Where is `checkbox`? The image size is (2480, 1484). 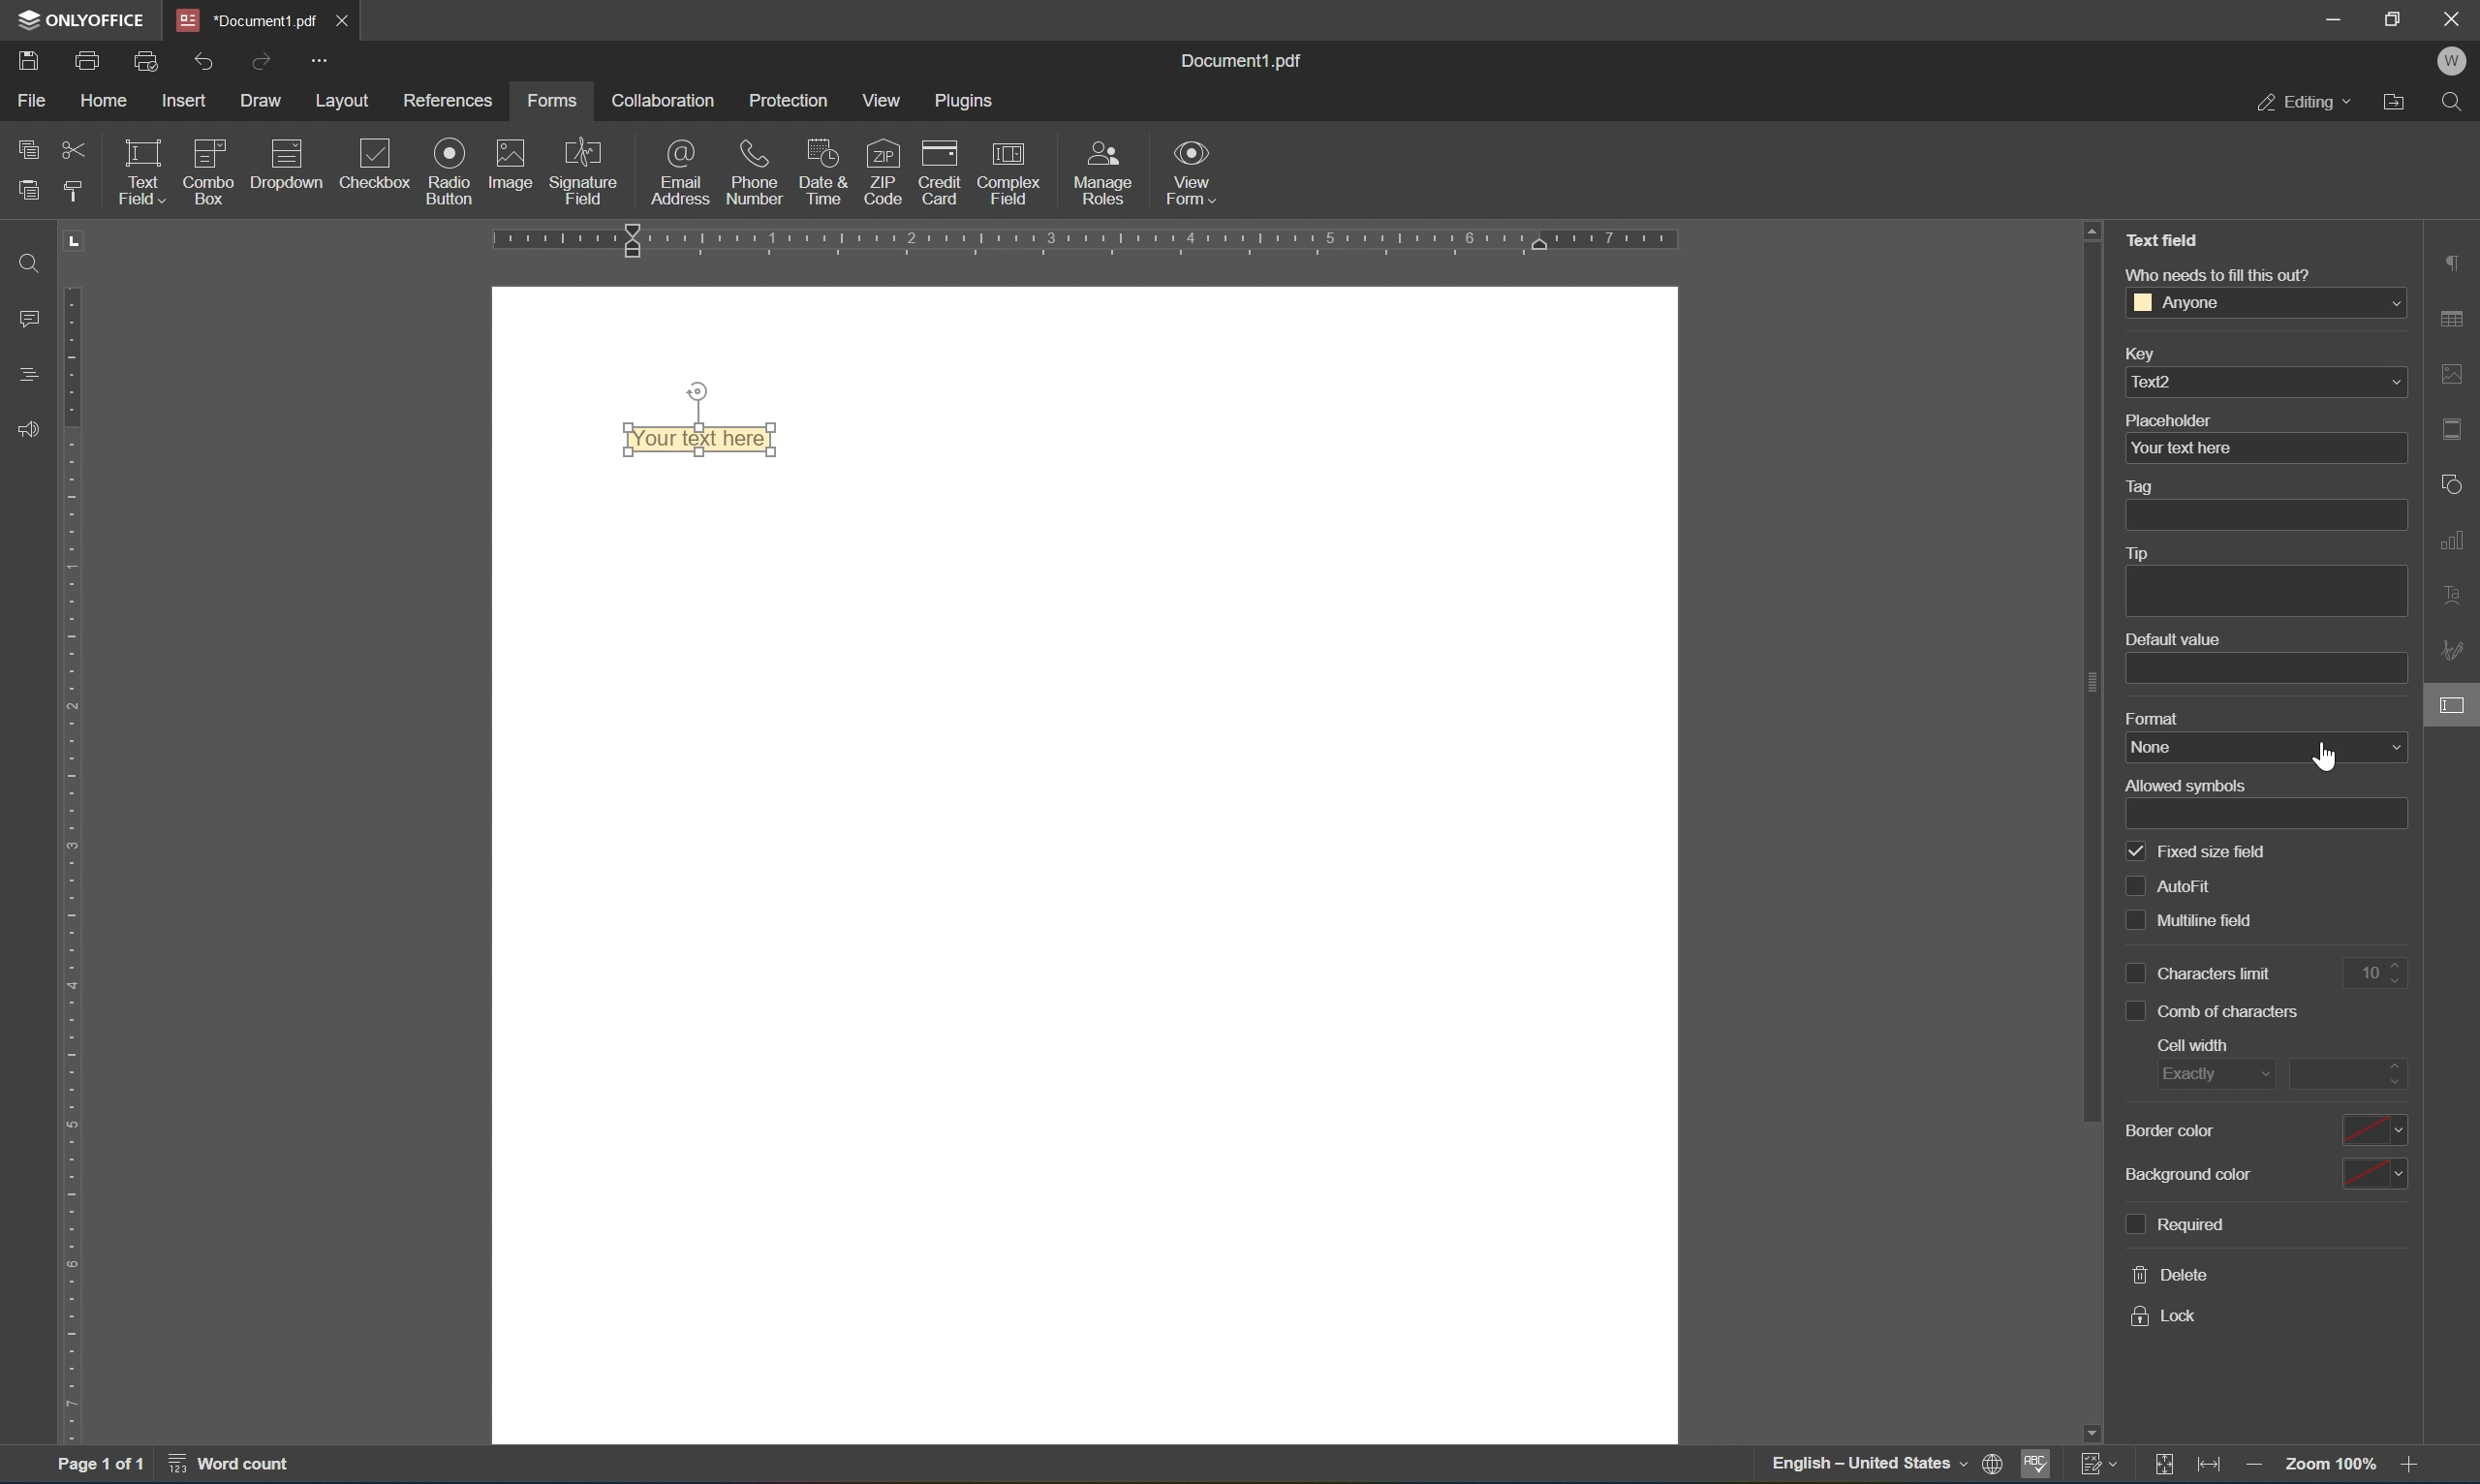 checkbox is located at coordinates (378, 162).